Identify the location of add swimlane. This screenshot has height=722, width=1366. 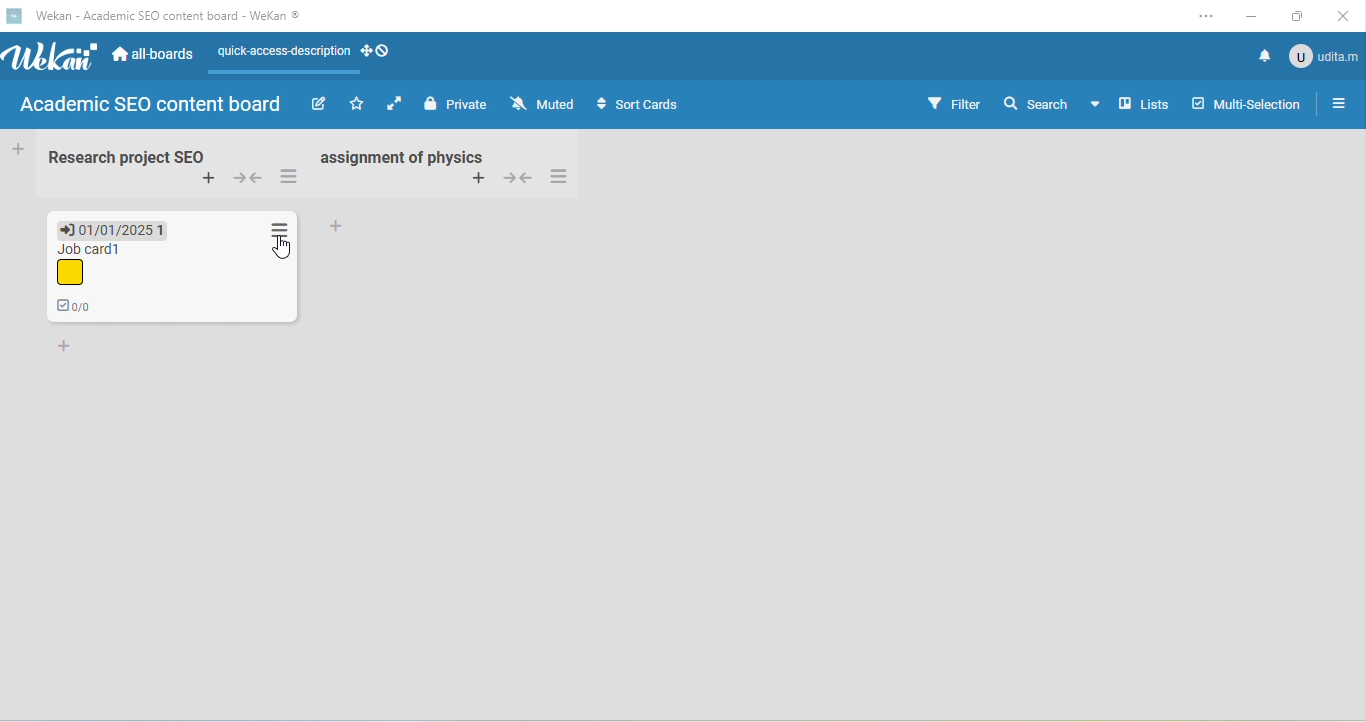
(211, 181).